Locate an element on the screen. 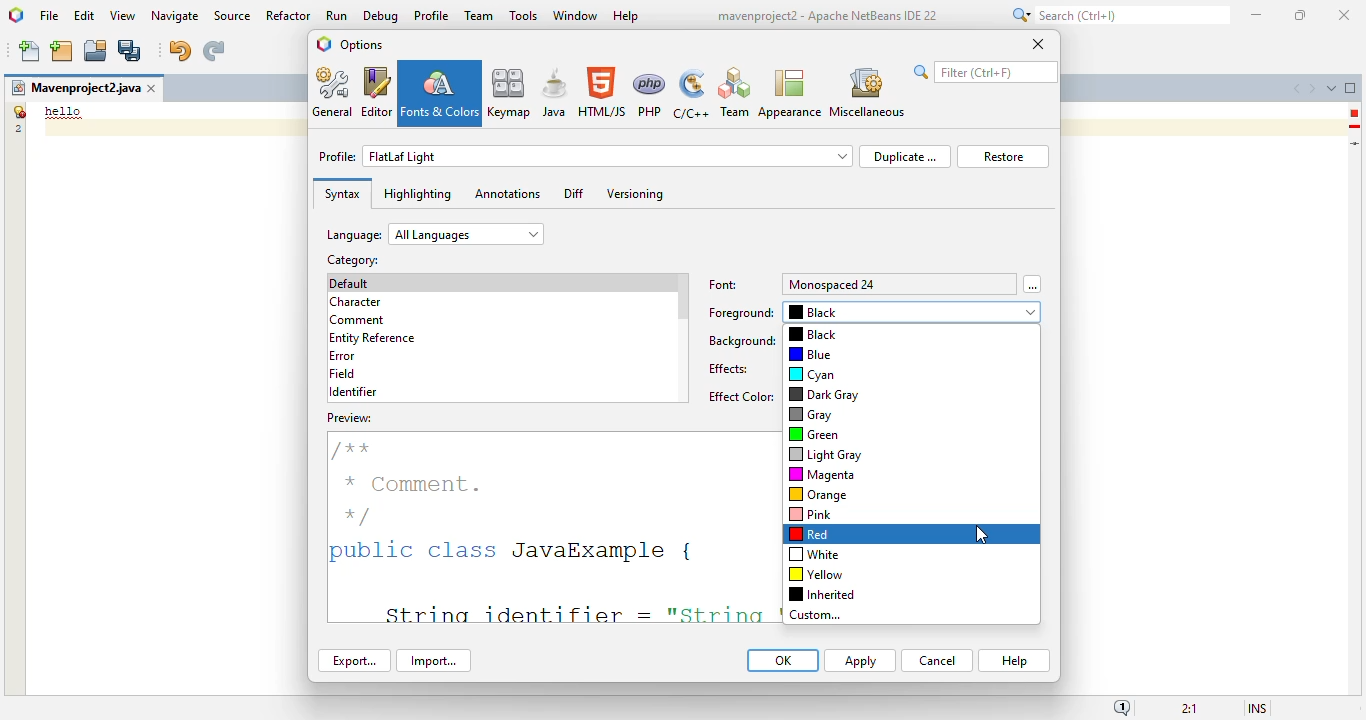  error is located at coordinates (1354, 113).